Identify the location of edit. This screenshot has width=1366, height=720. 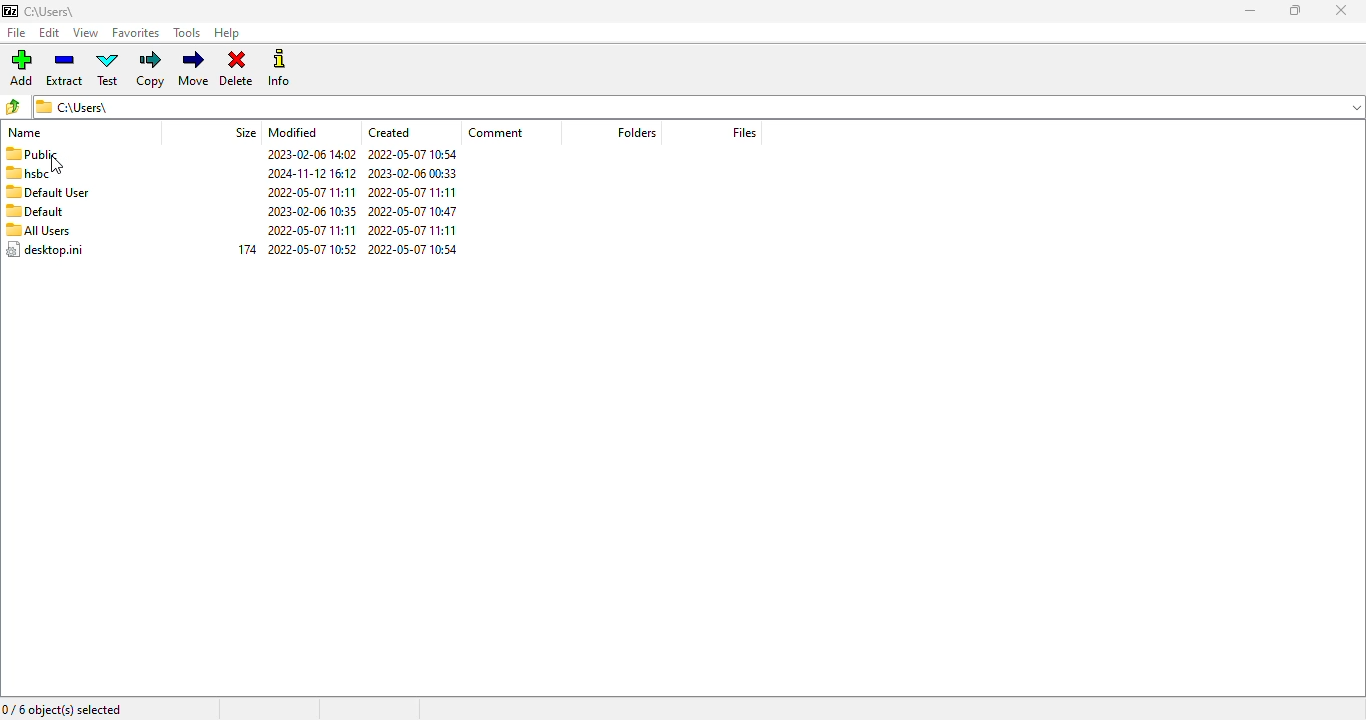
(50, 33).